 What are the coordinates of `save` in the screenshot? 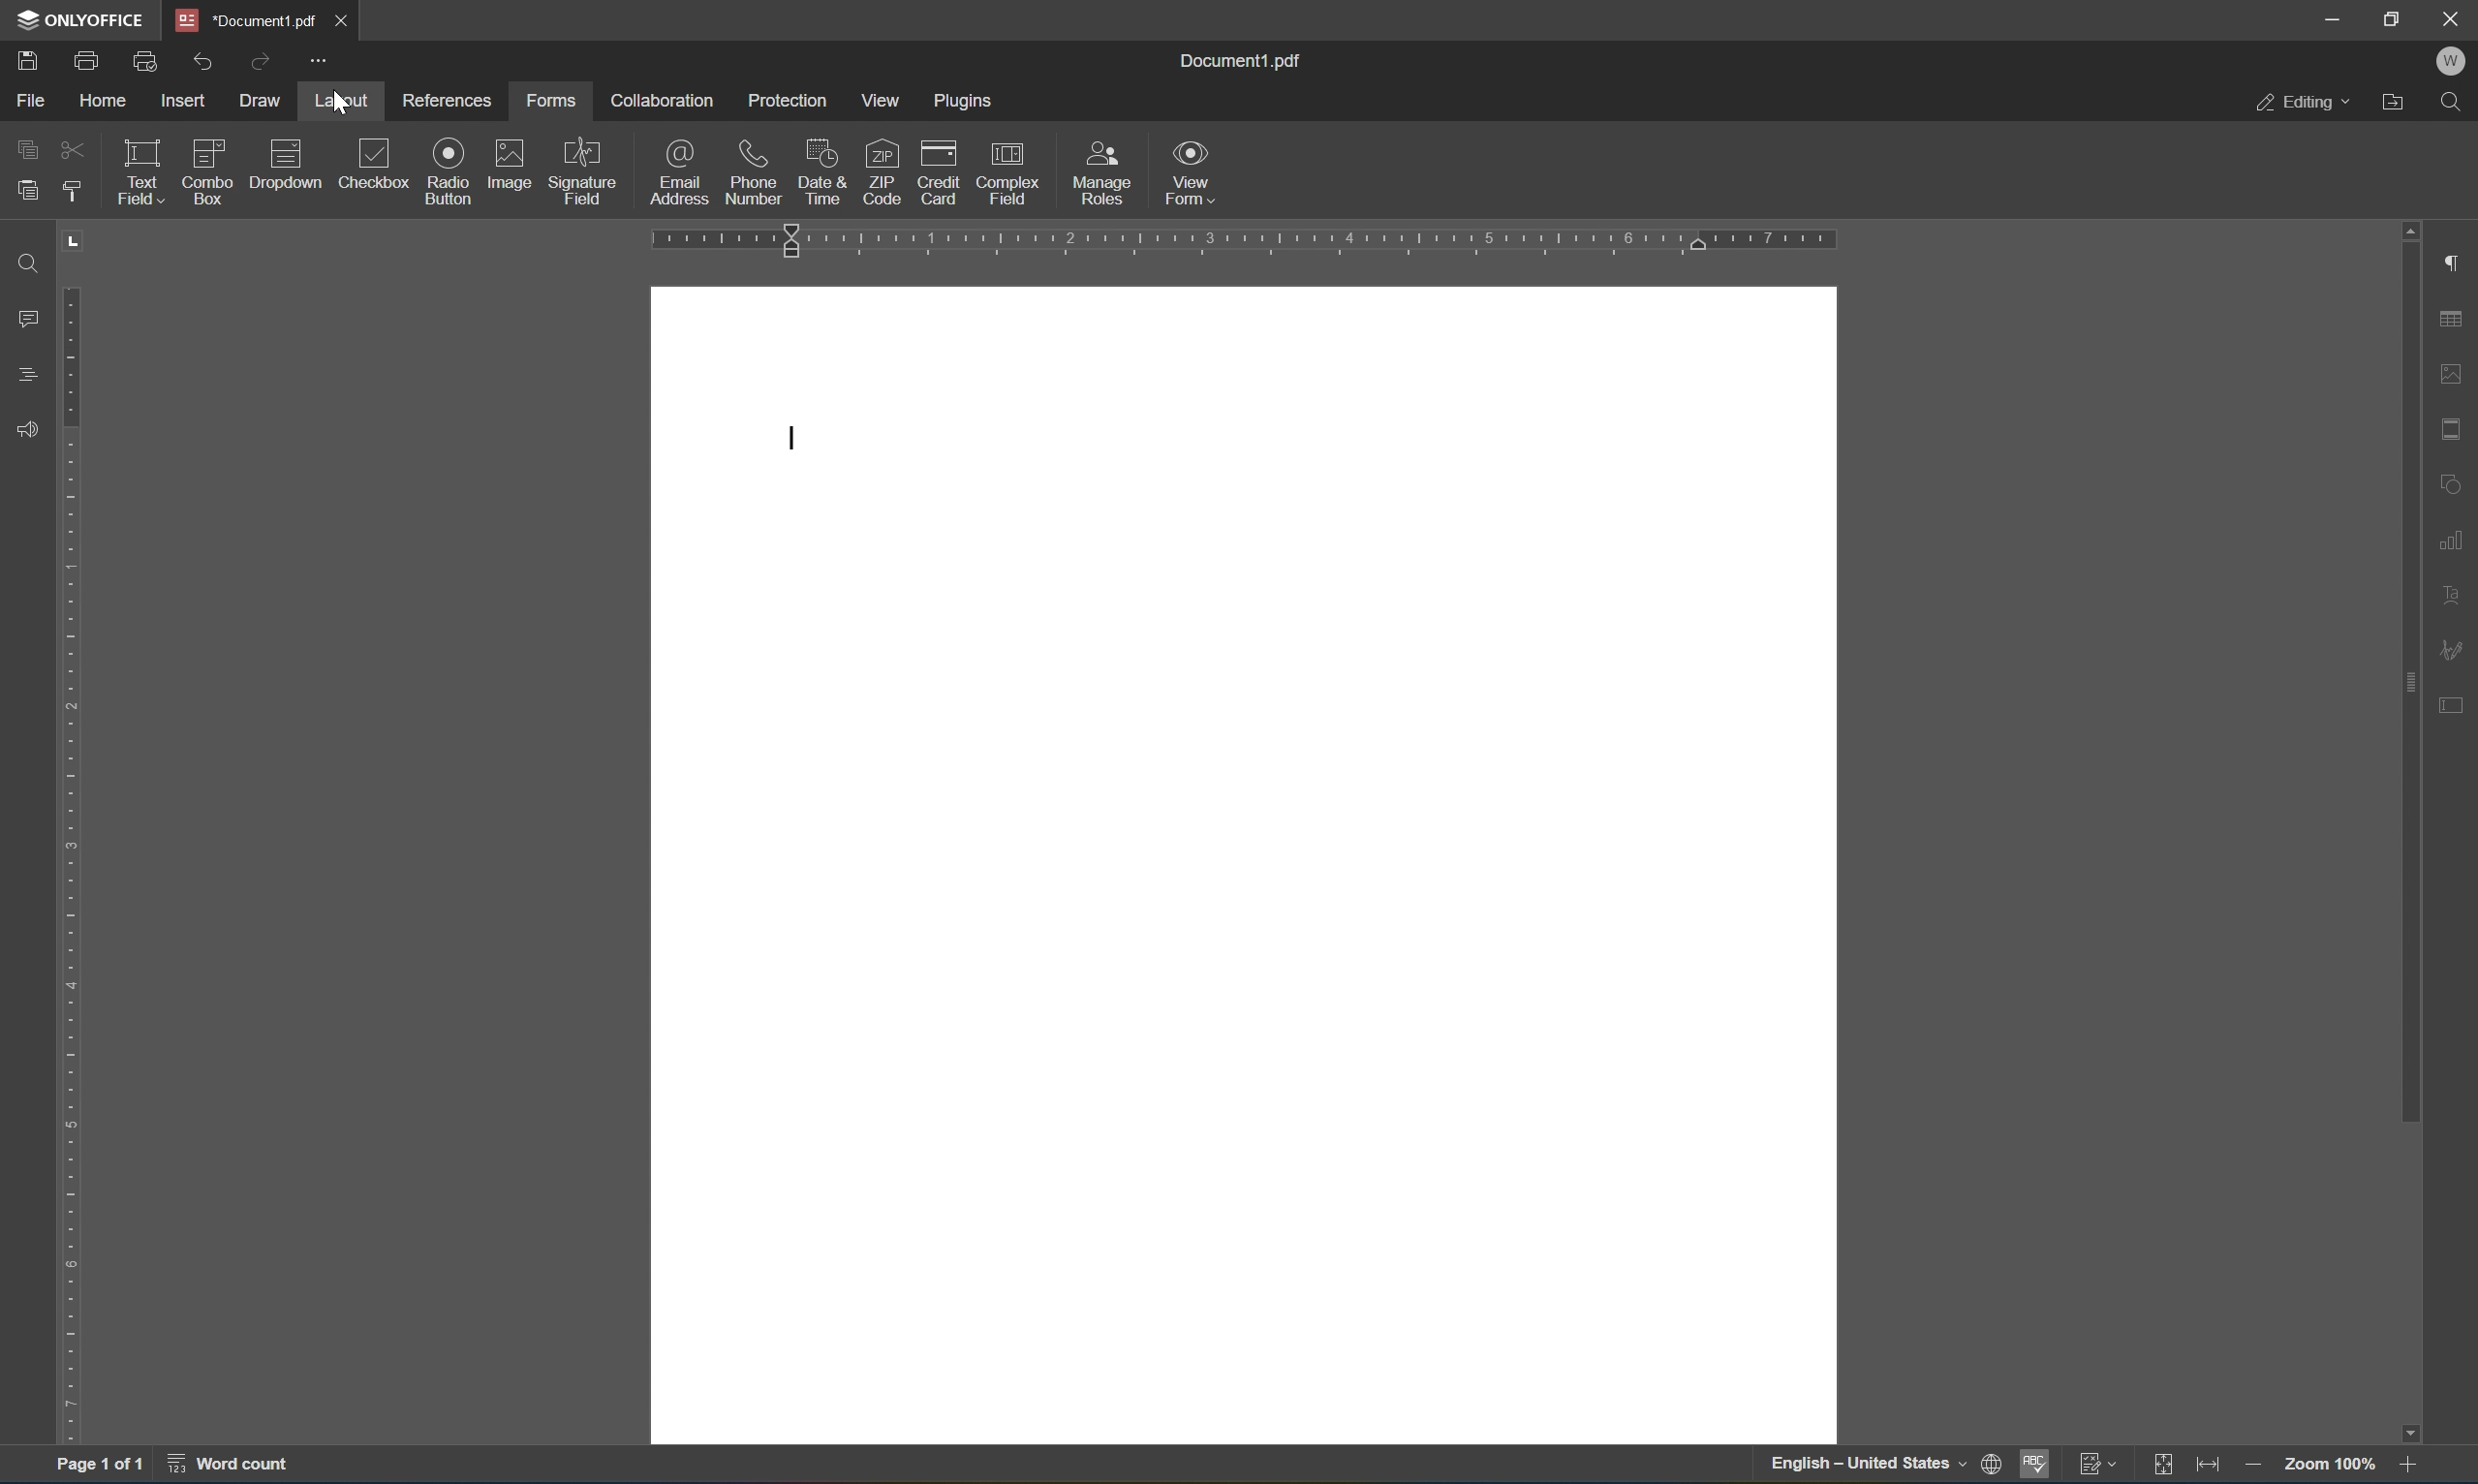 It's located at (27, 58).